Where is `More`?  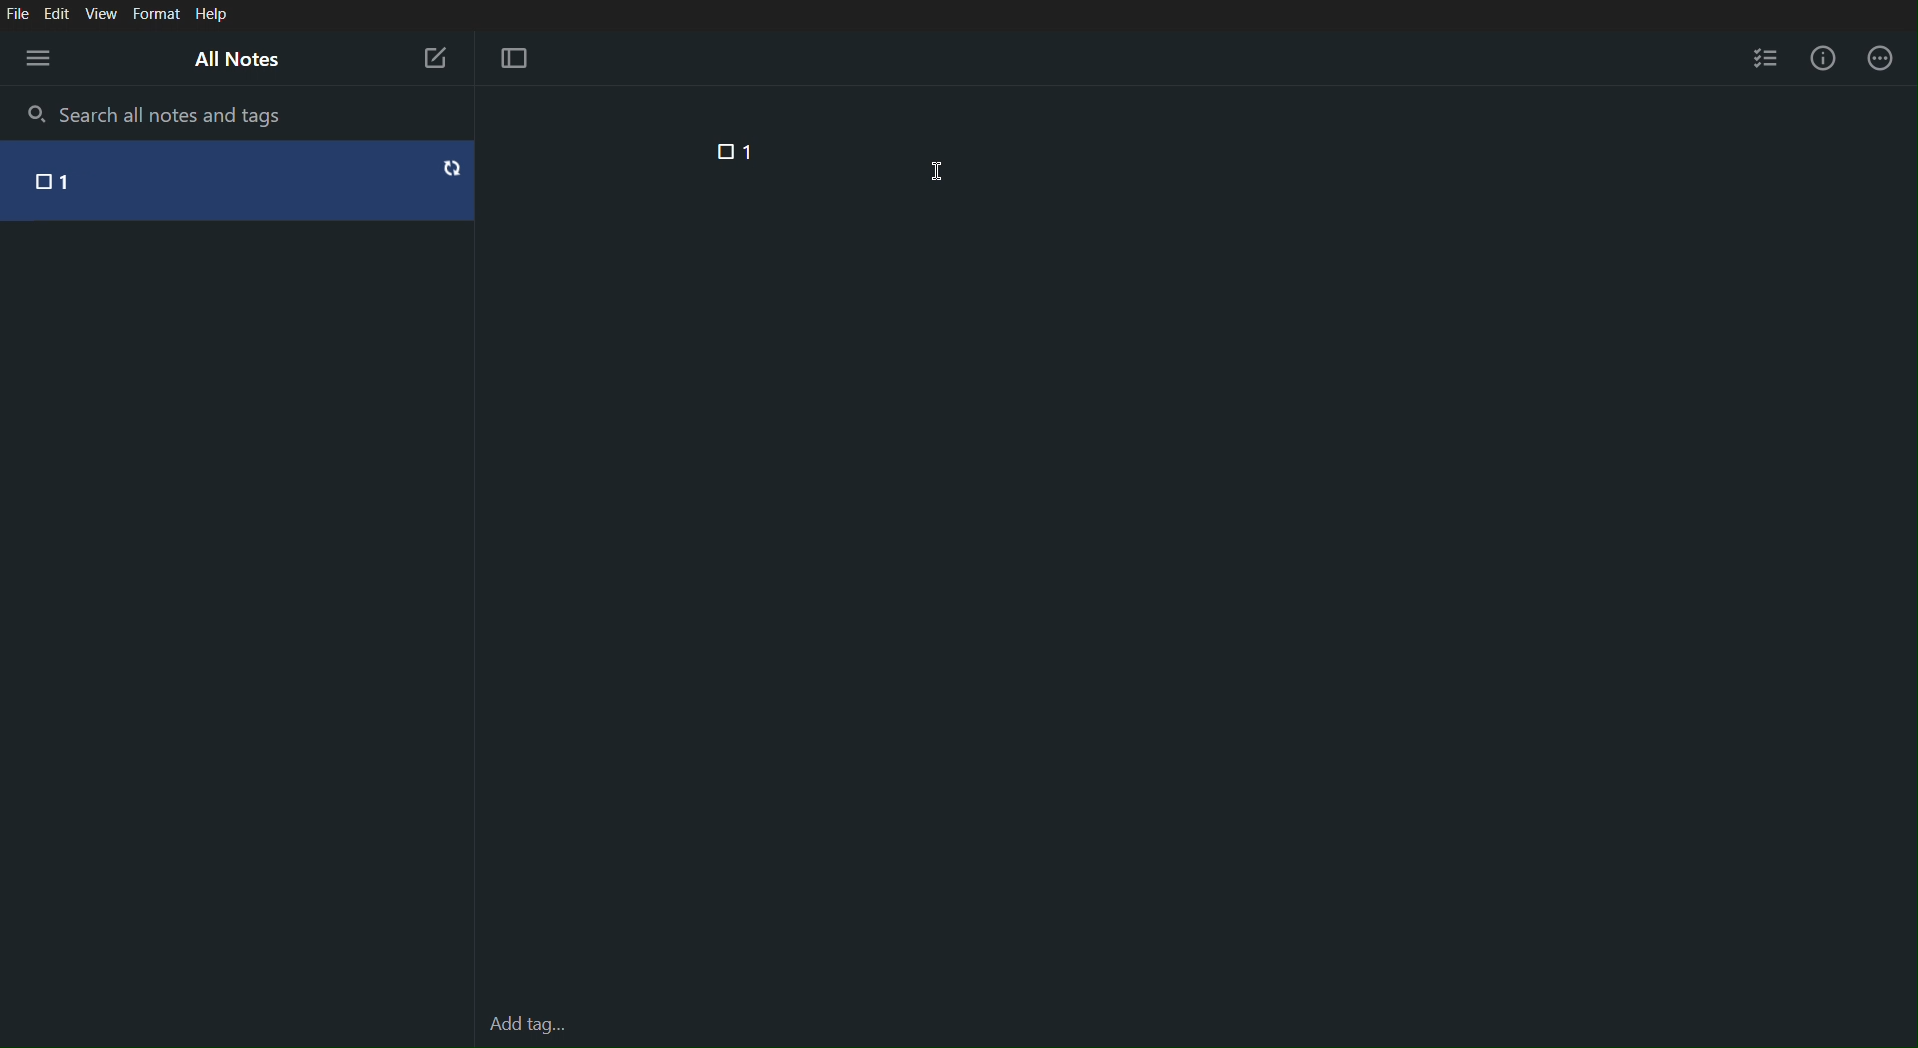
More is located at coordinates (1881, 58).